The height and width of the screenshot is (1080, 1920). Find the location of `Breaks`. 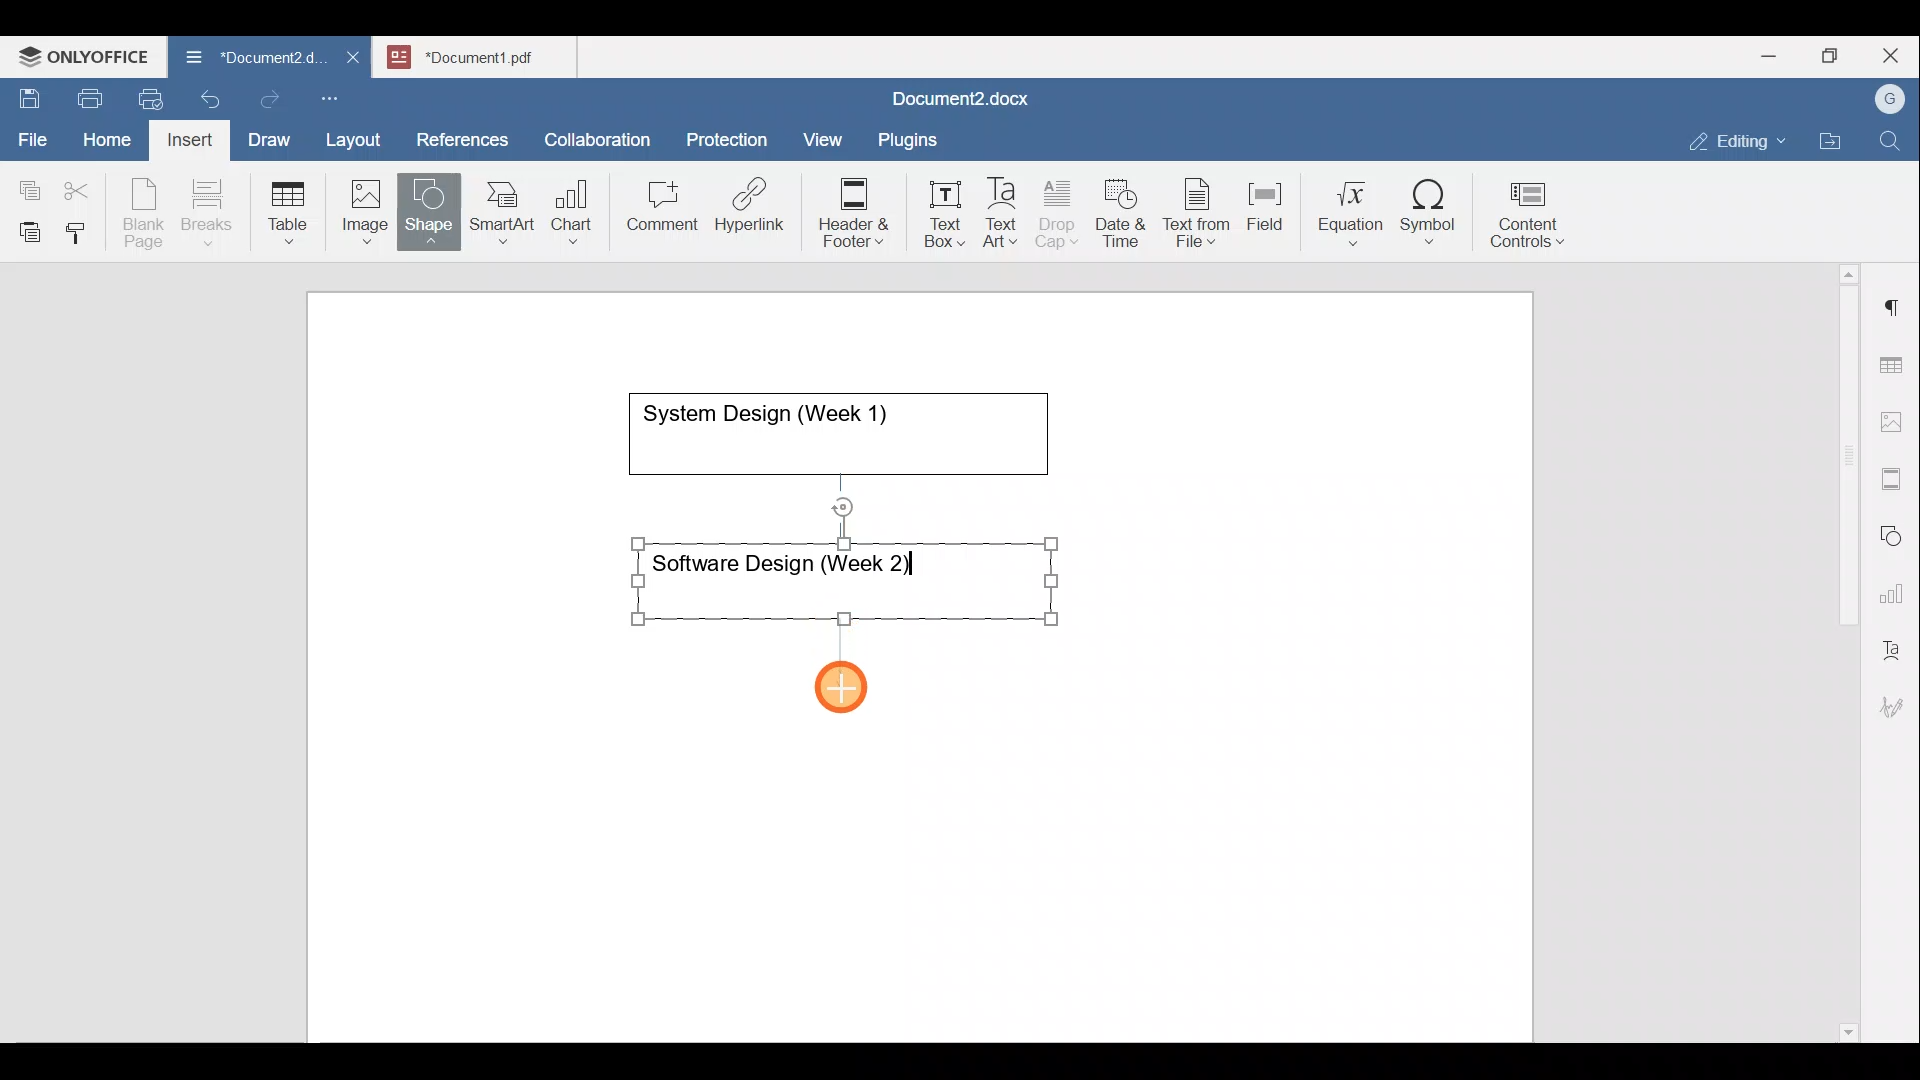

Breaks is located at coordinates (206, 214).